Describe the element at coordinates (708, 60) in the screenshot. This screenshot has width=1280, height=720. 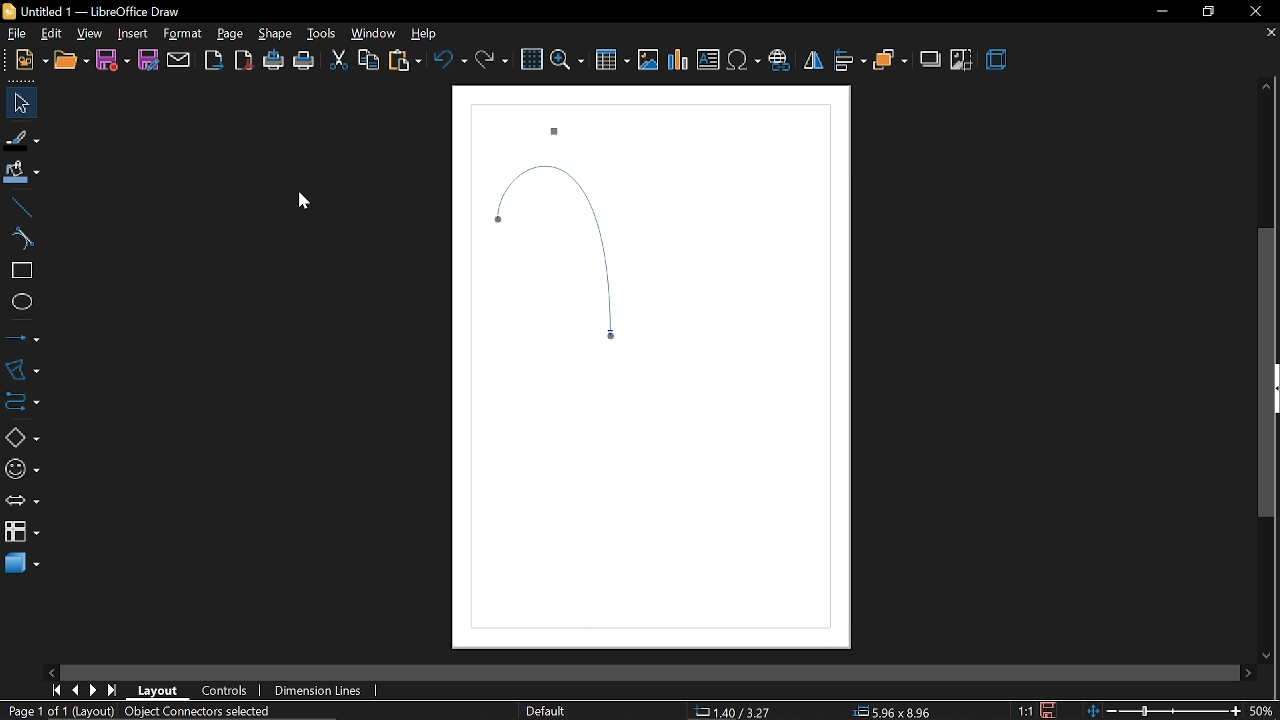
I see `Insert text` at that location.